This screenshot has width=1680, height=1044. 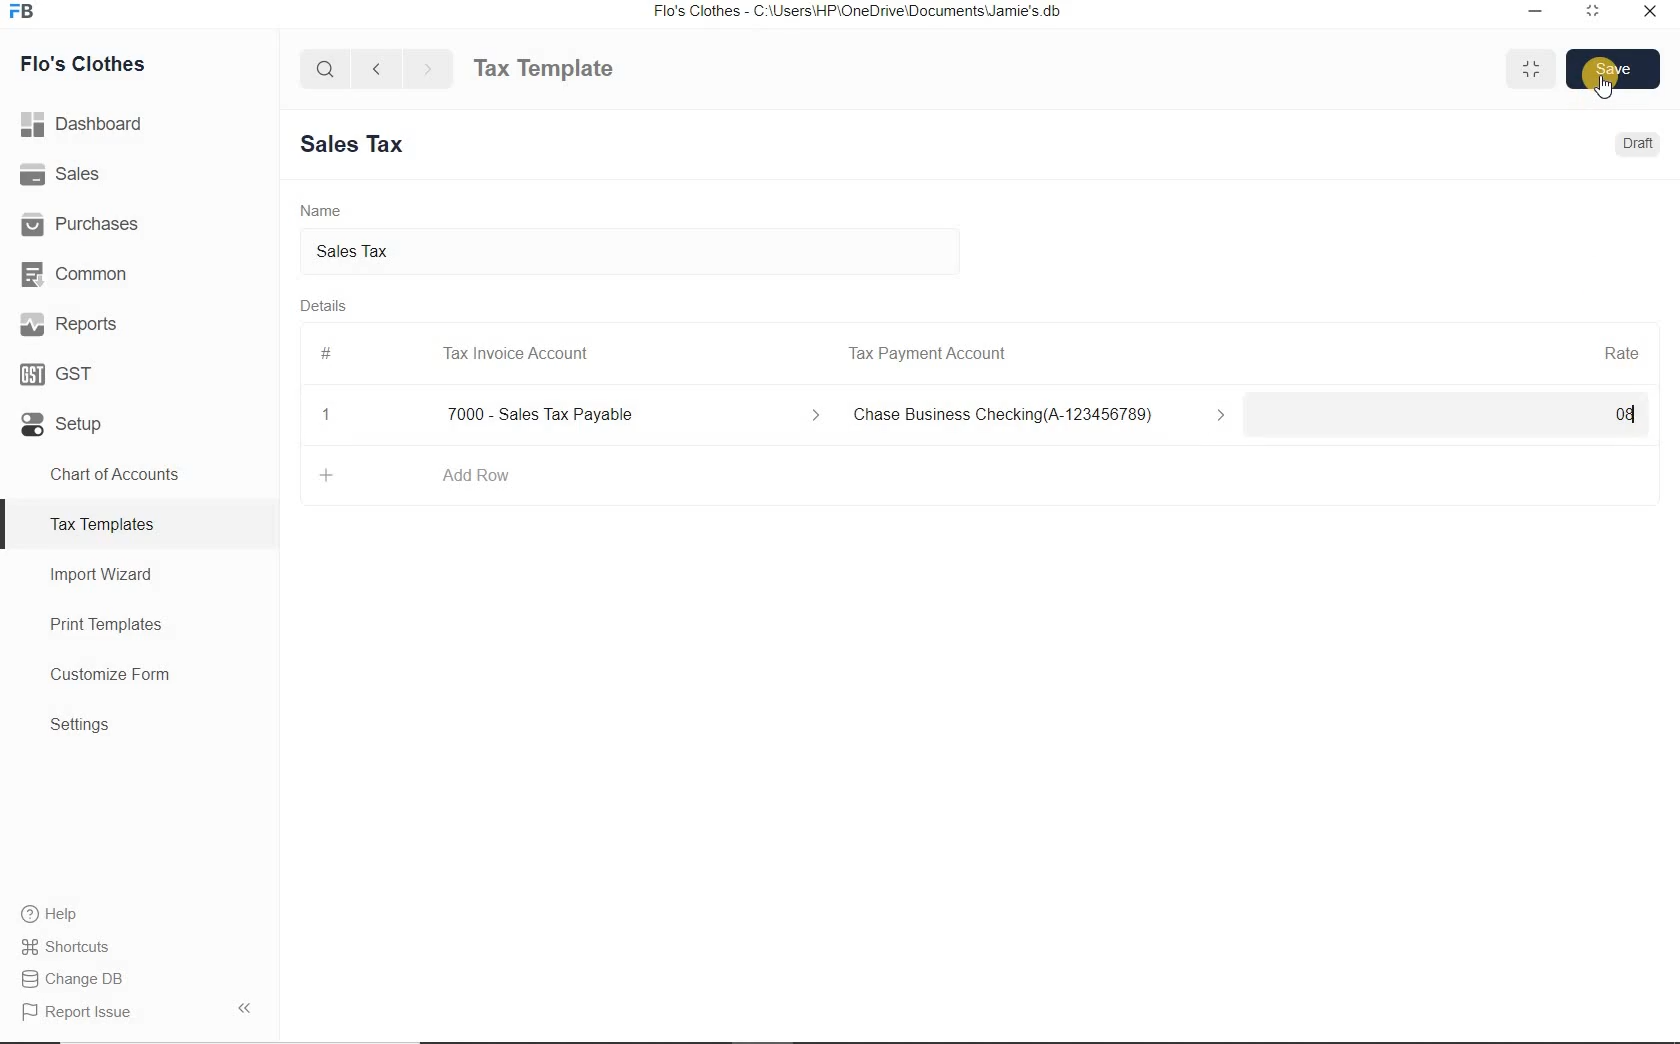 What do you see at coordinates (1458, 416) in the screenshot?
I see `08` at bounding box center [1458, 416].